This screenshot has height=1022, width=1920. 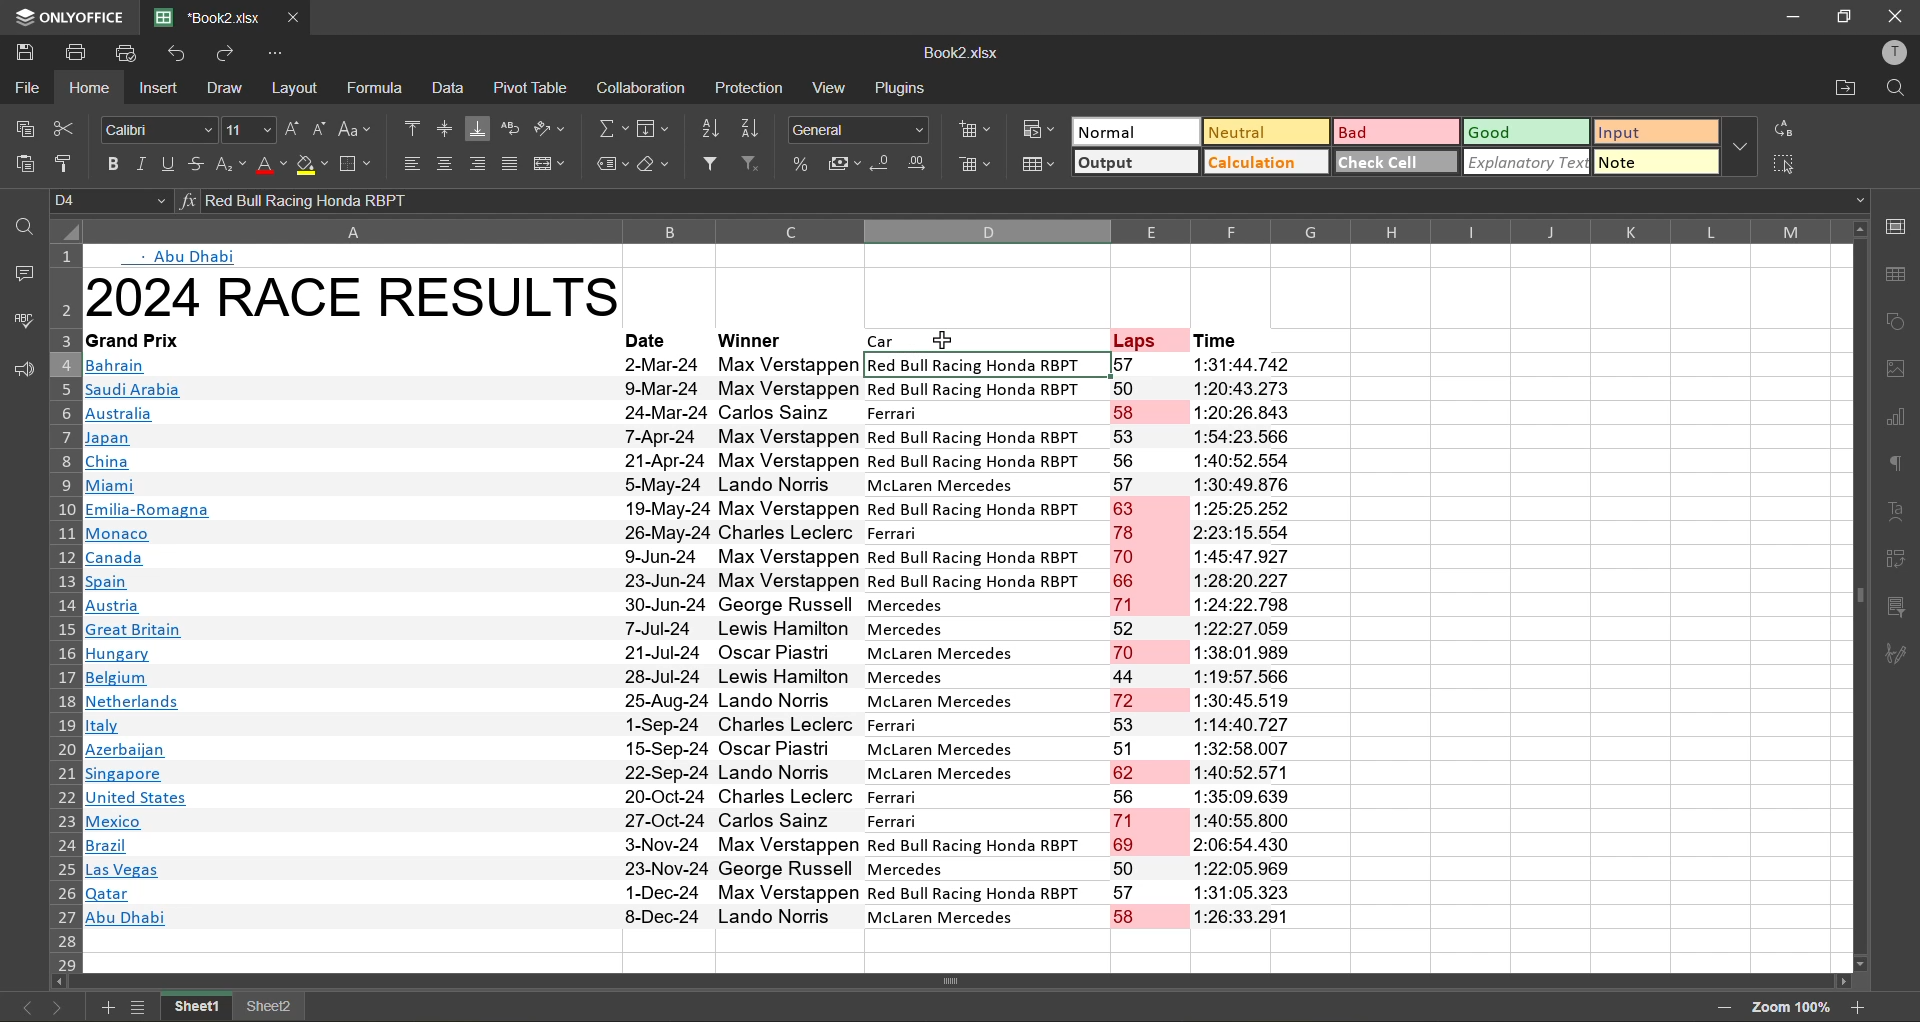 What do you see at coordinates (960, 230) in the screenshot?
I see `column names ` at bounding box center [960, 230].